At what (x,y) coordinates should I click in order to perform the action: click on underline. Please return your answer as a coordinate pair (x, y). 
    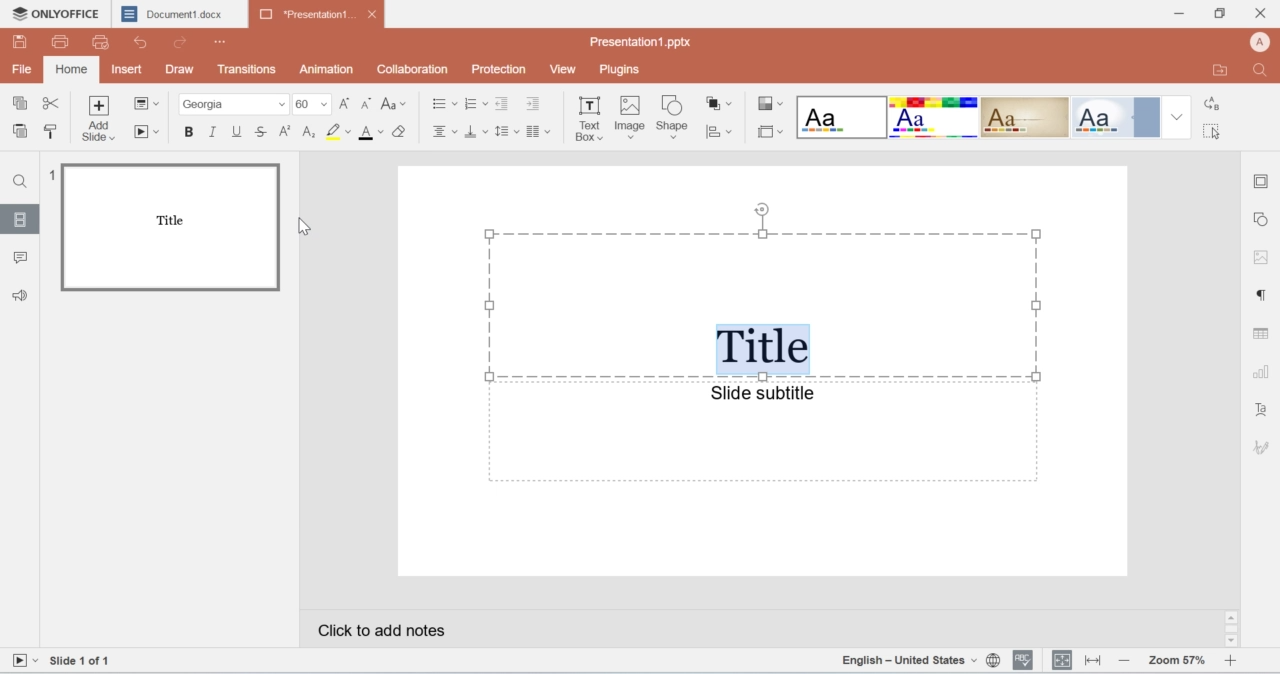
    Looking at the image, I should click on (235, 130).